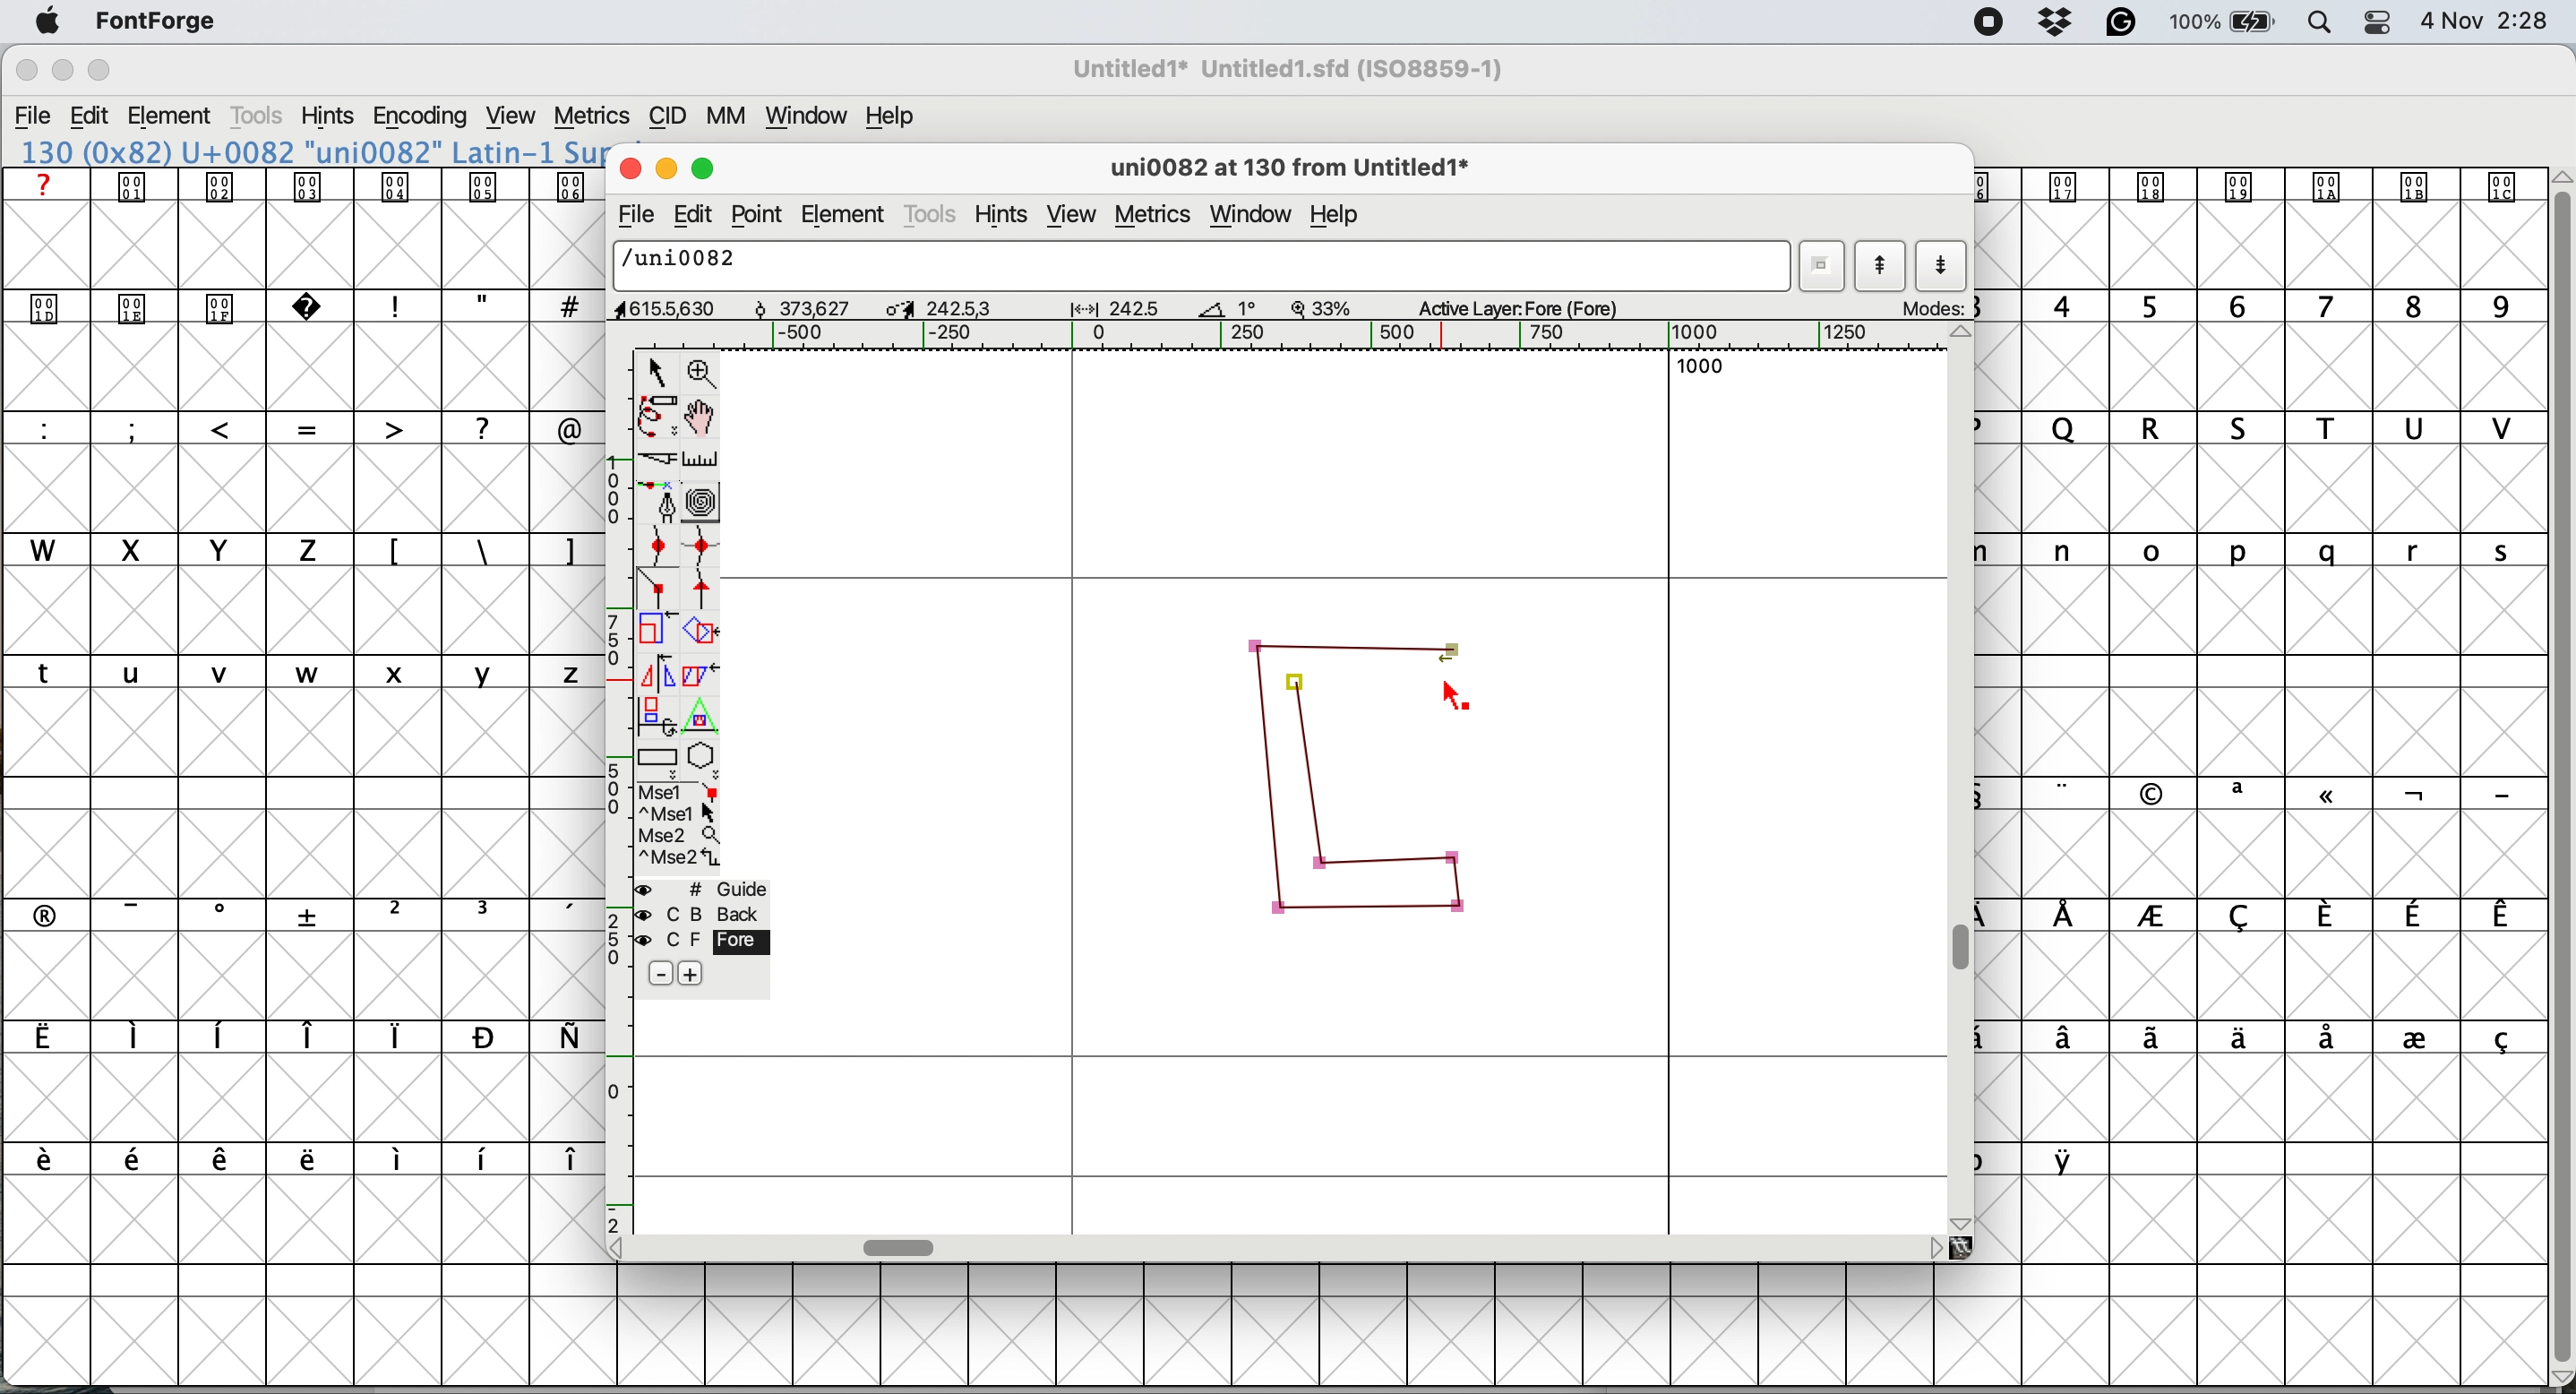 The image size is (2576, 1394). What do you see at coordinates (658, 544) in the screenshot?
I see `add a curve point` at bounding box center [658, 544].